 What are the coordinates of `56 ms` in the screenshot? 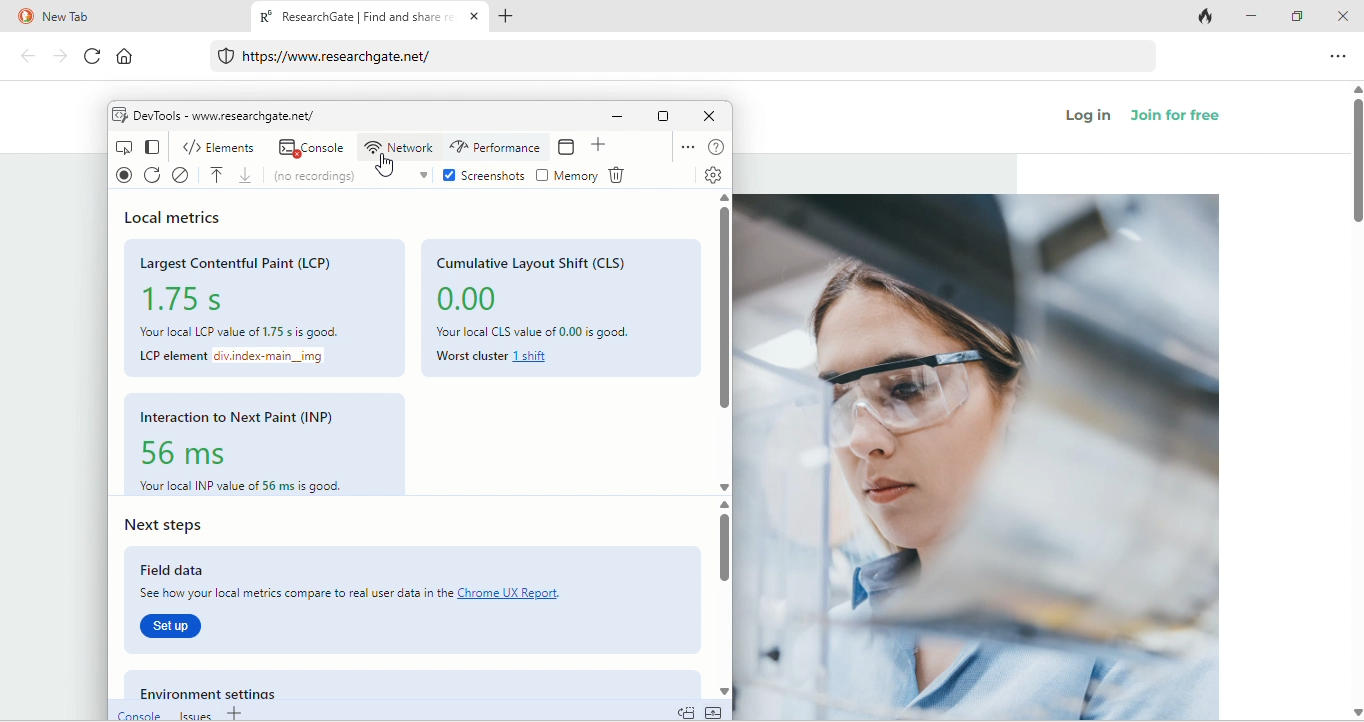 It's located at (197, 451).